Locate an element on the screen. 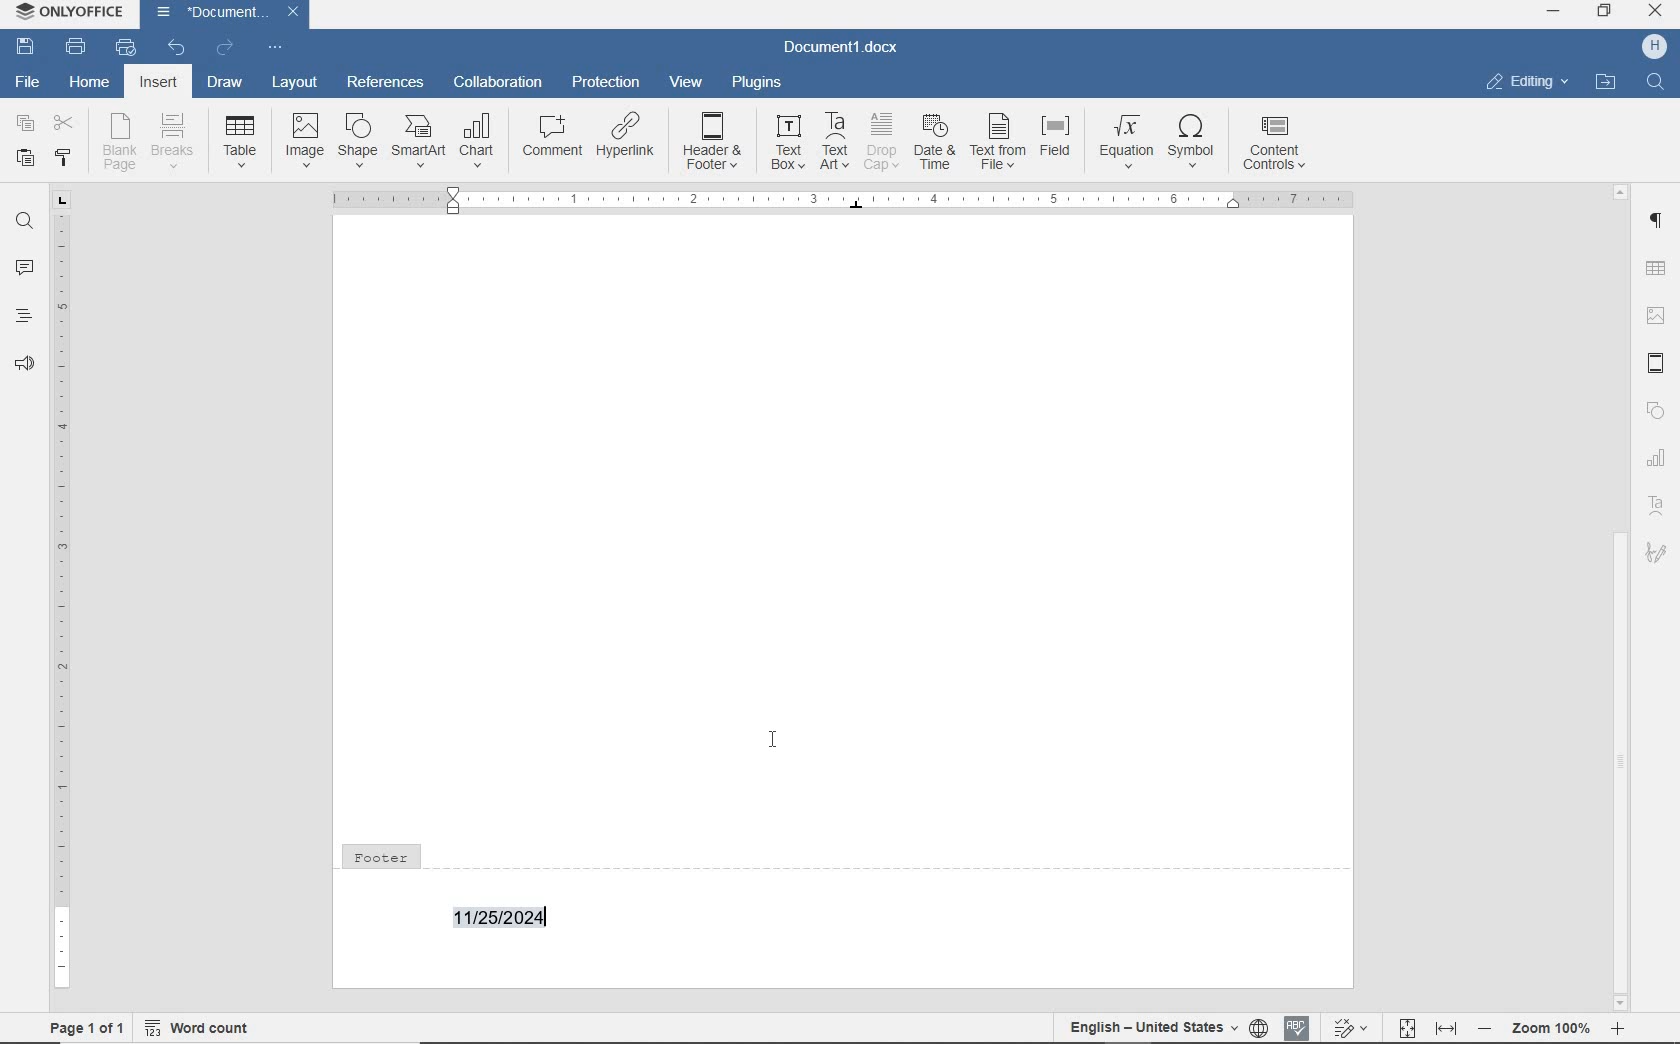  ruler is located at coordinates (59, 591).